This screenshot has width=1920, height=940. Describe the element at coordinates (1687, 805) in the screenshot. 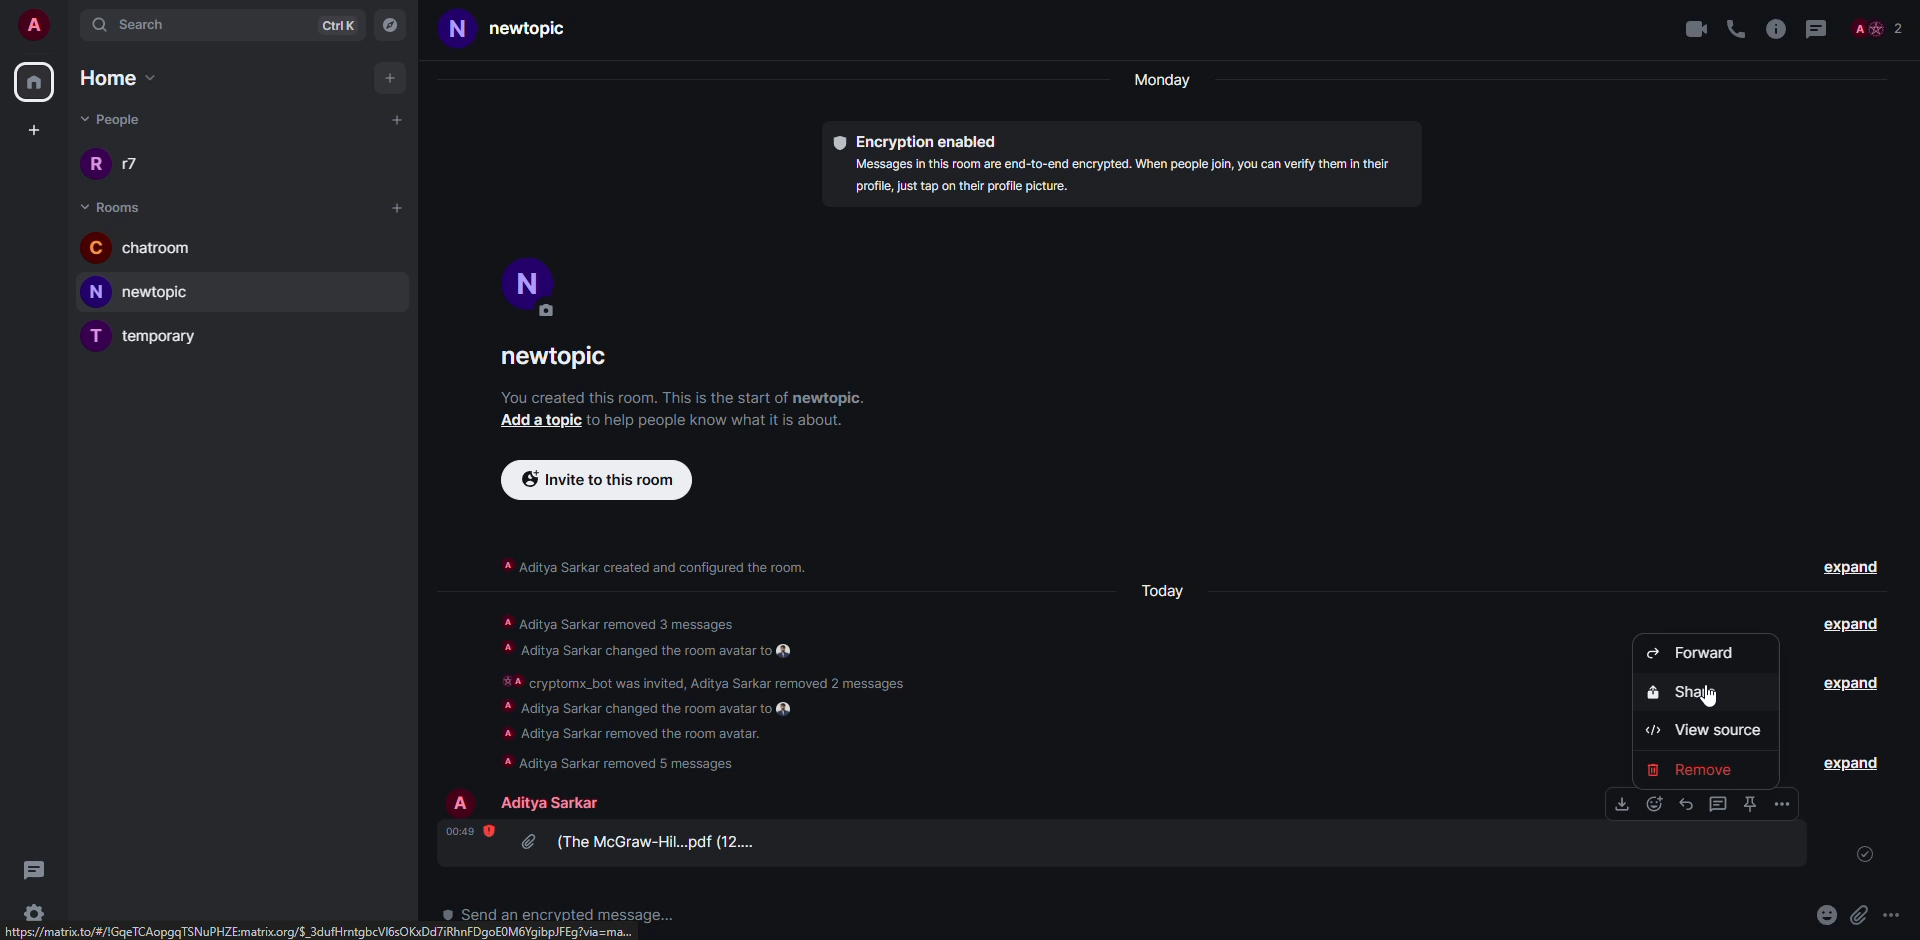

I see `reply` at that location.